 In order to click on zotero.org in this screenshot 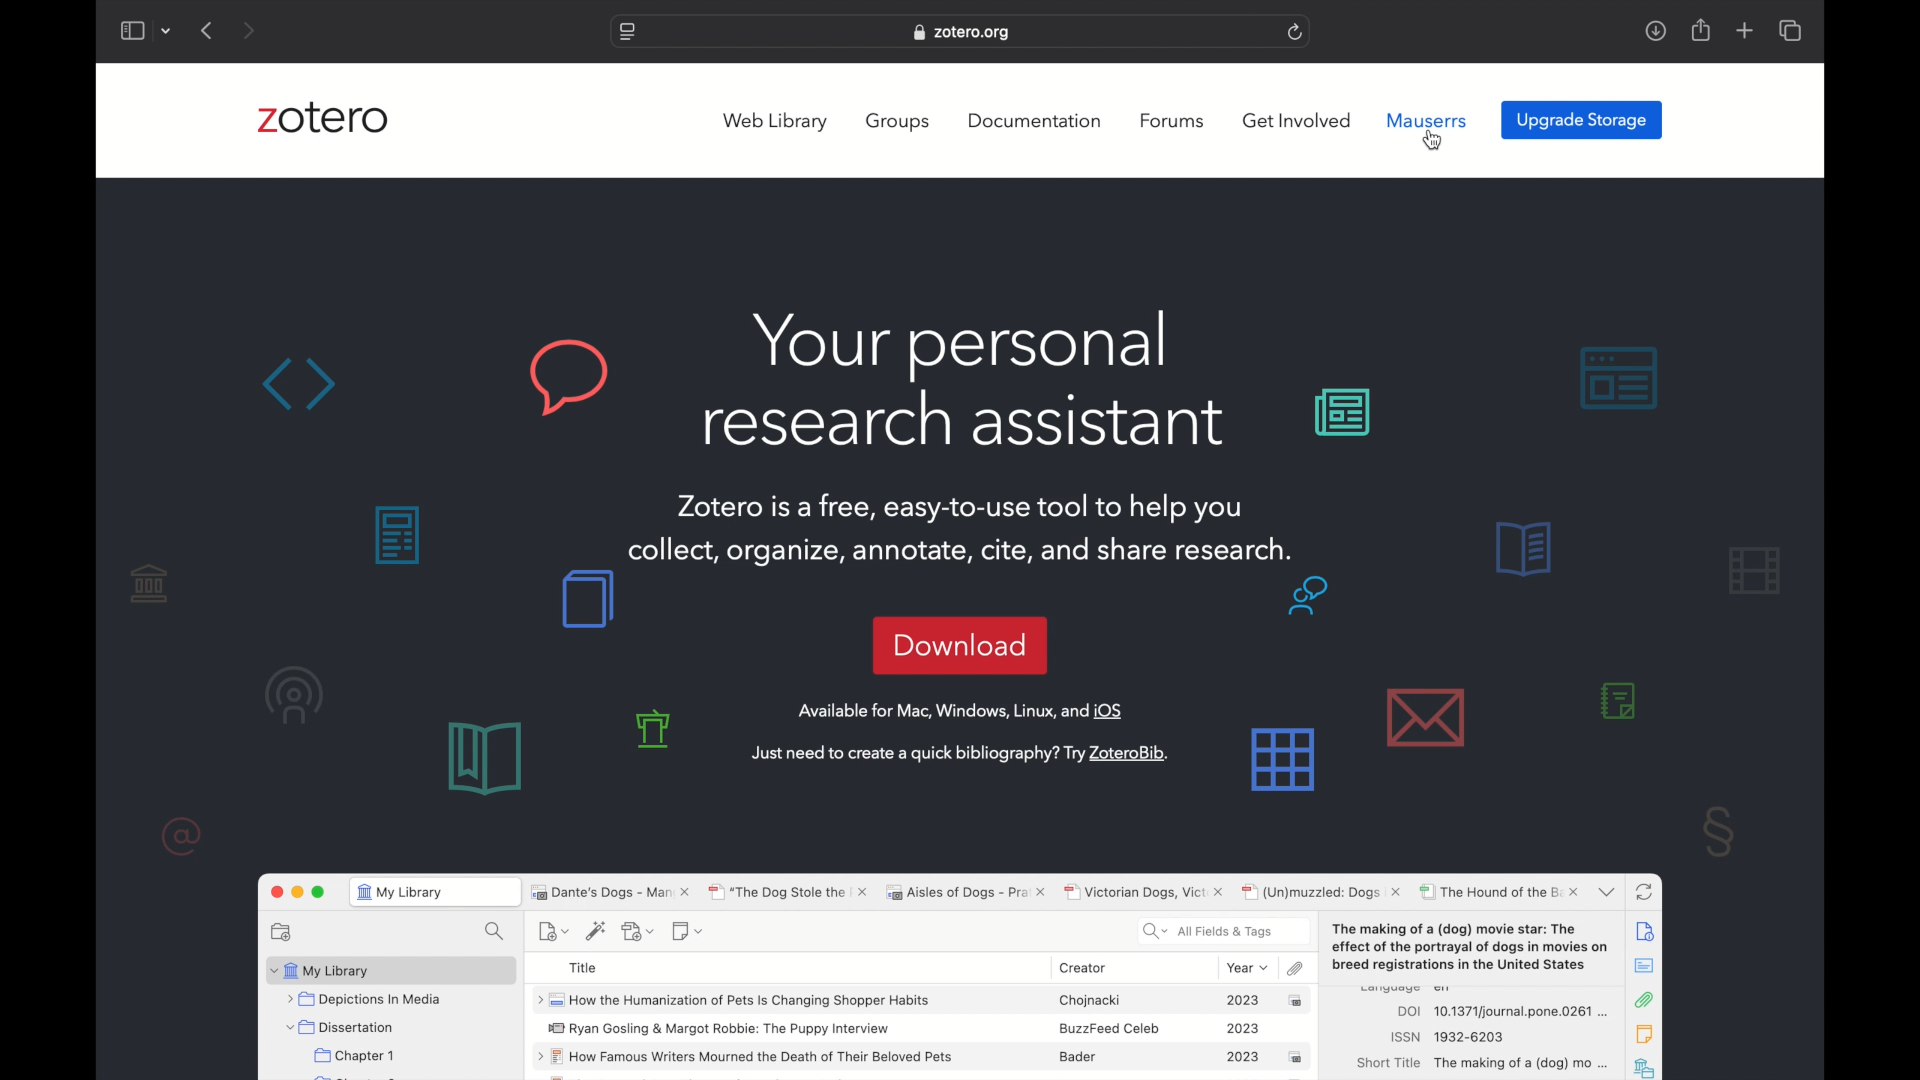, I will do `click(964, 33)`.